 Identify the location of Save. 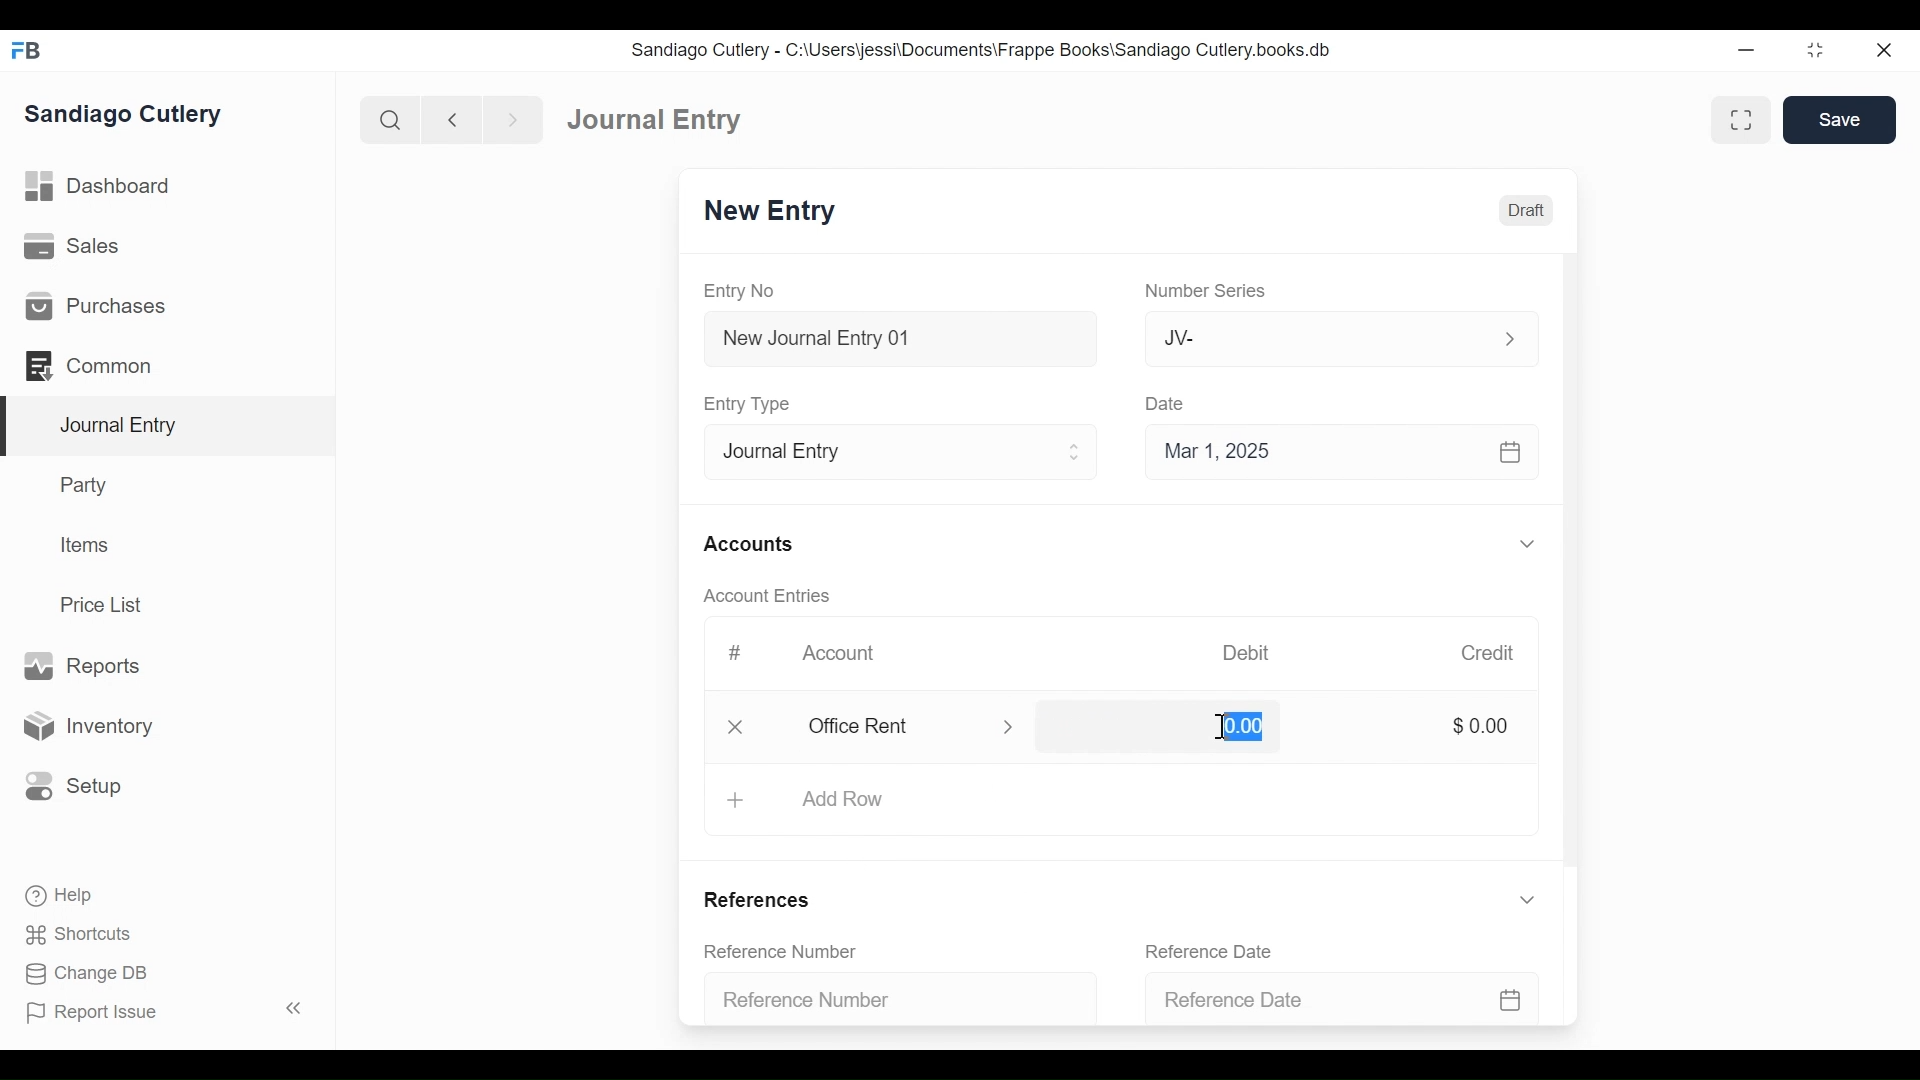
(1840, 119).